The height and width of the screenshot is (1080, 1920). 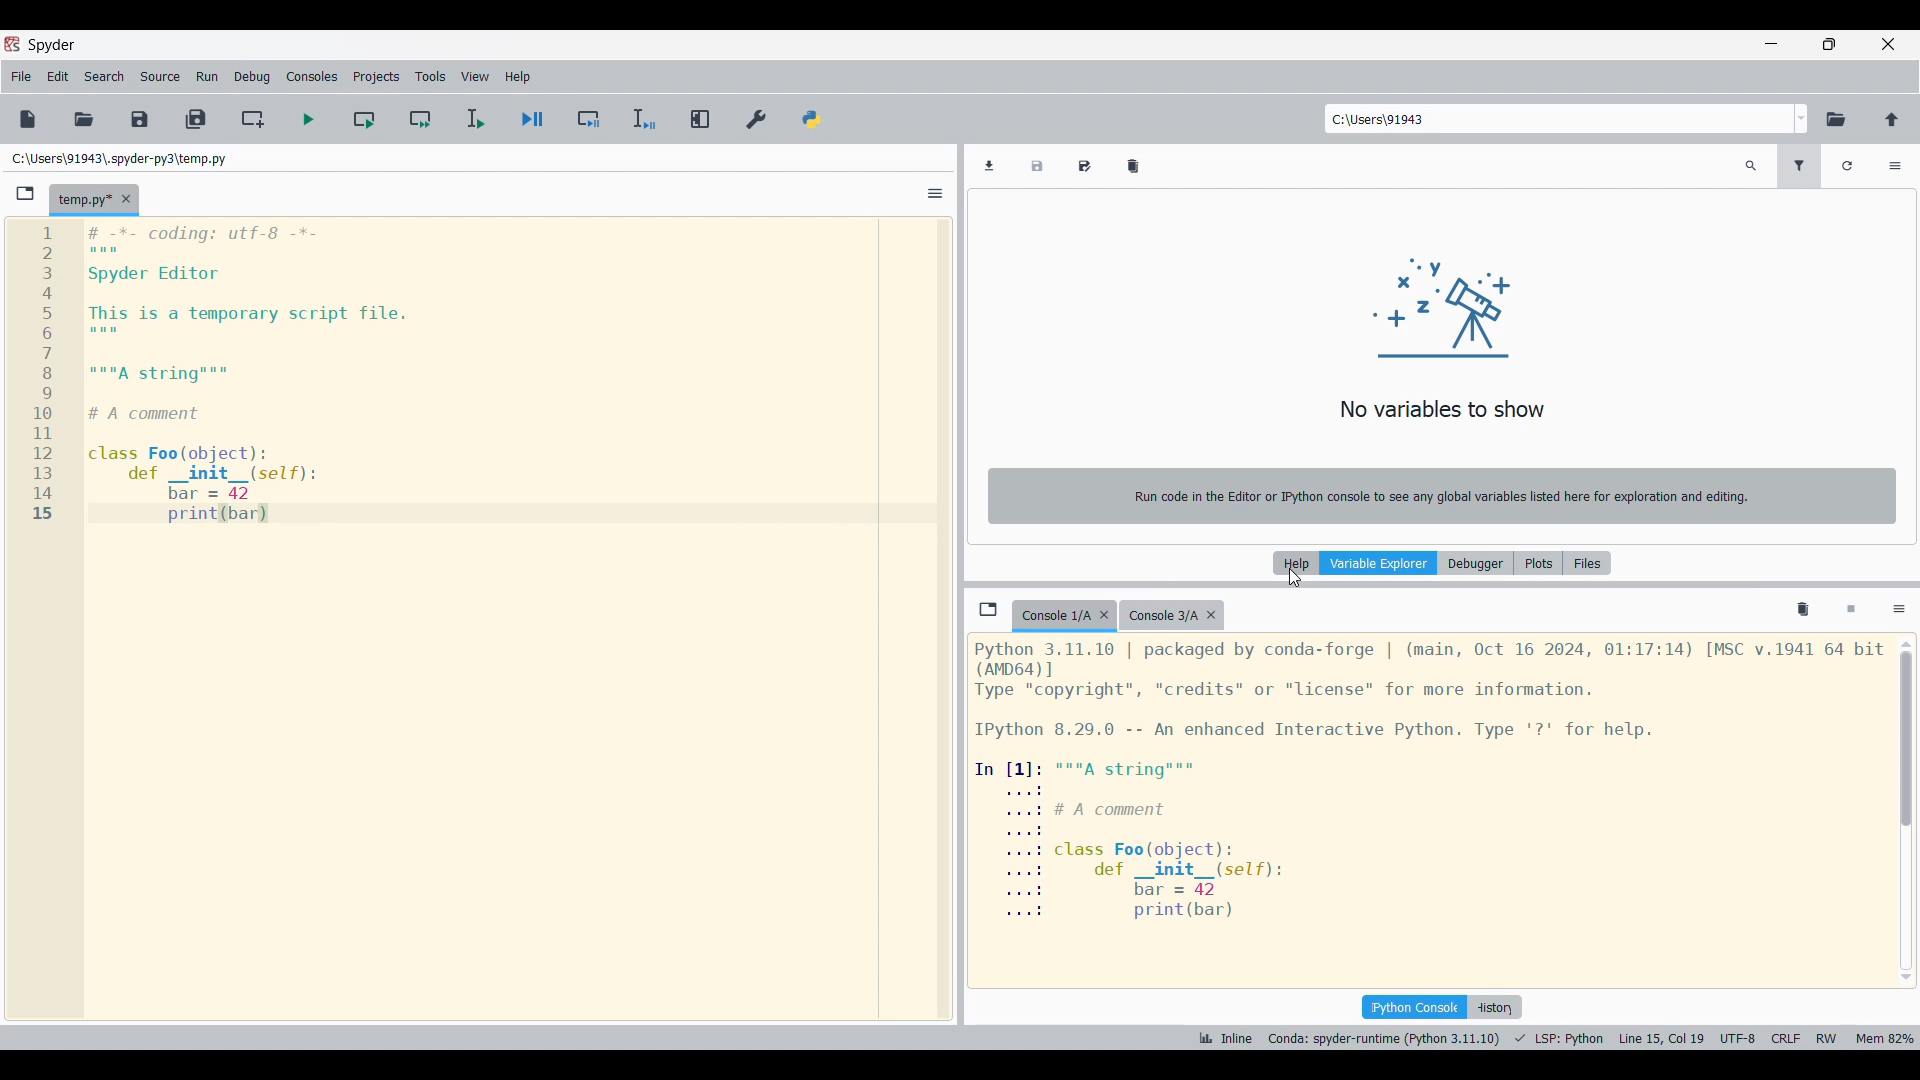 What do you see at coordinates (1431, 338) in the screenshot?
I see `No variables to show` at bounding box center [1431, 338].